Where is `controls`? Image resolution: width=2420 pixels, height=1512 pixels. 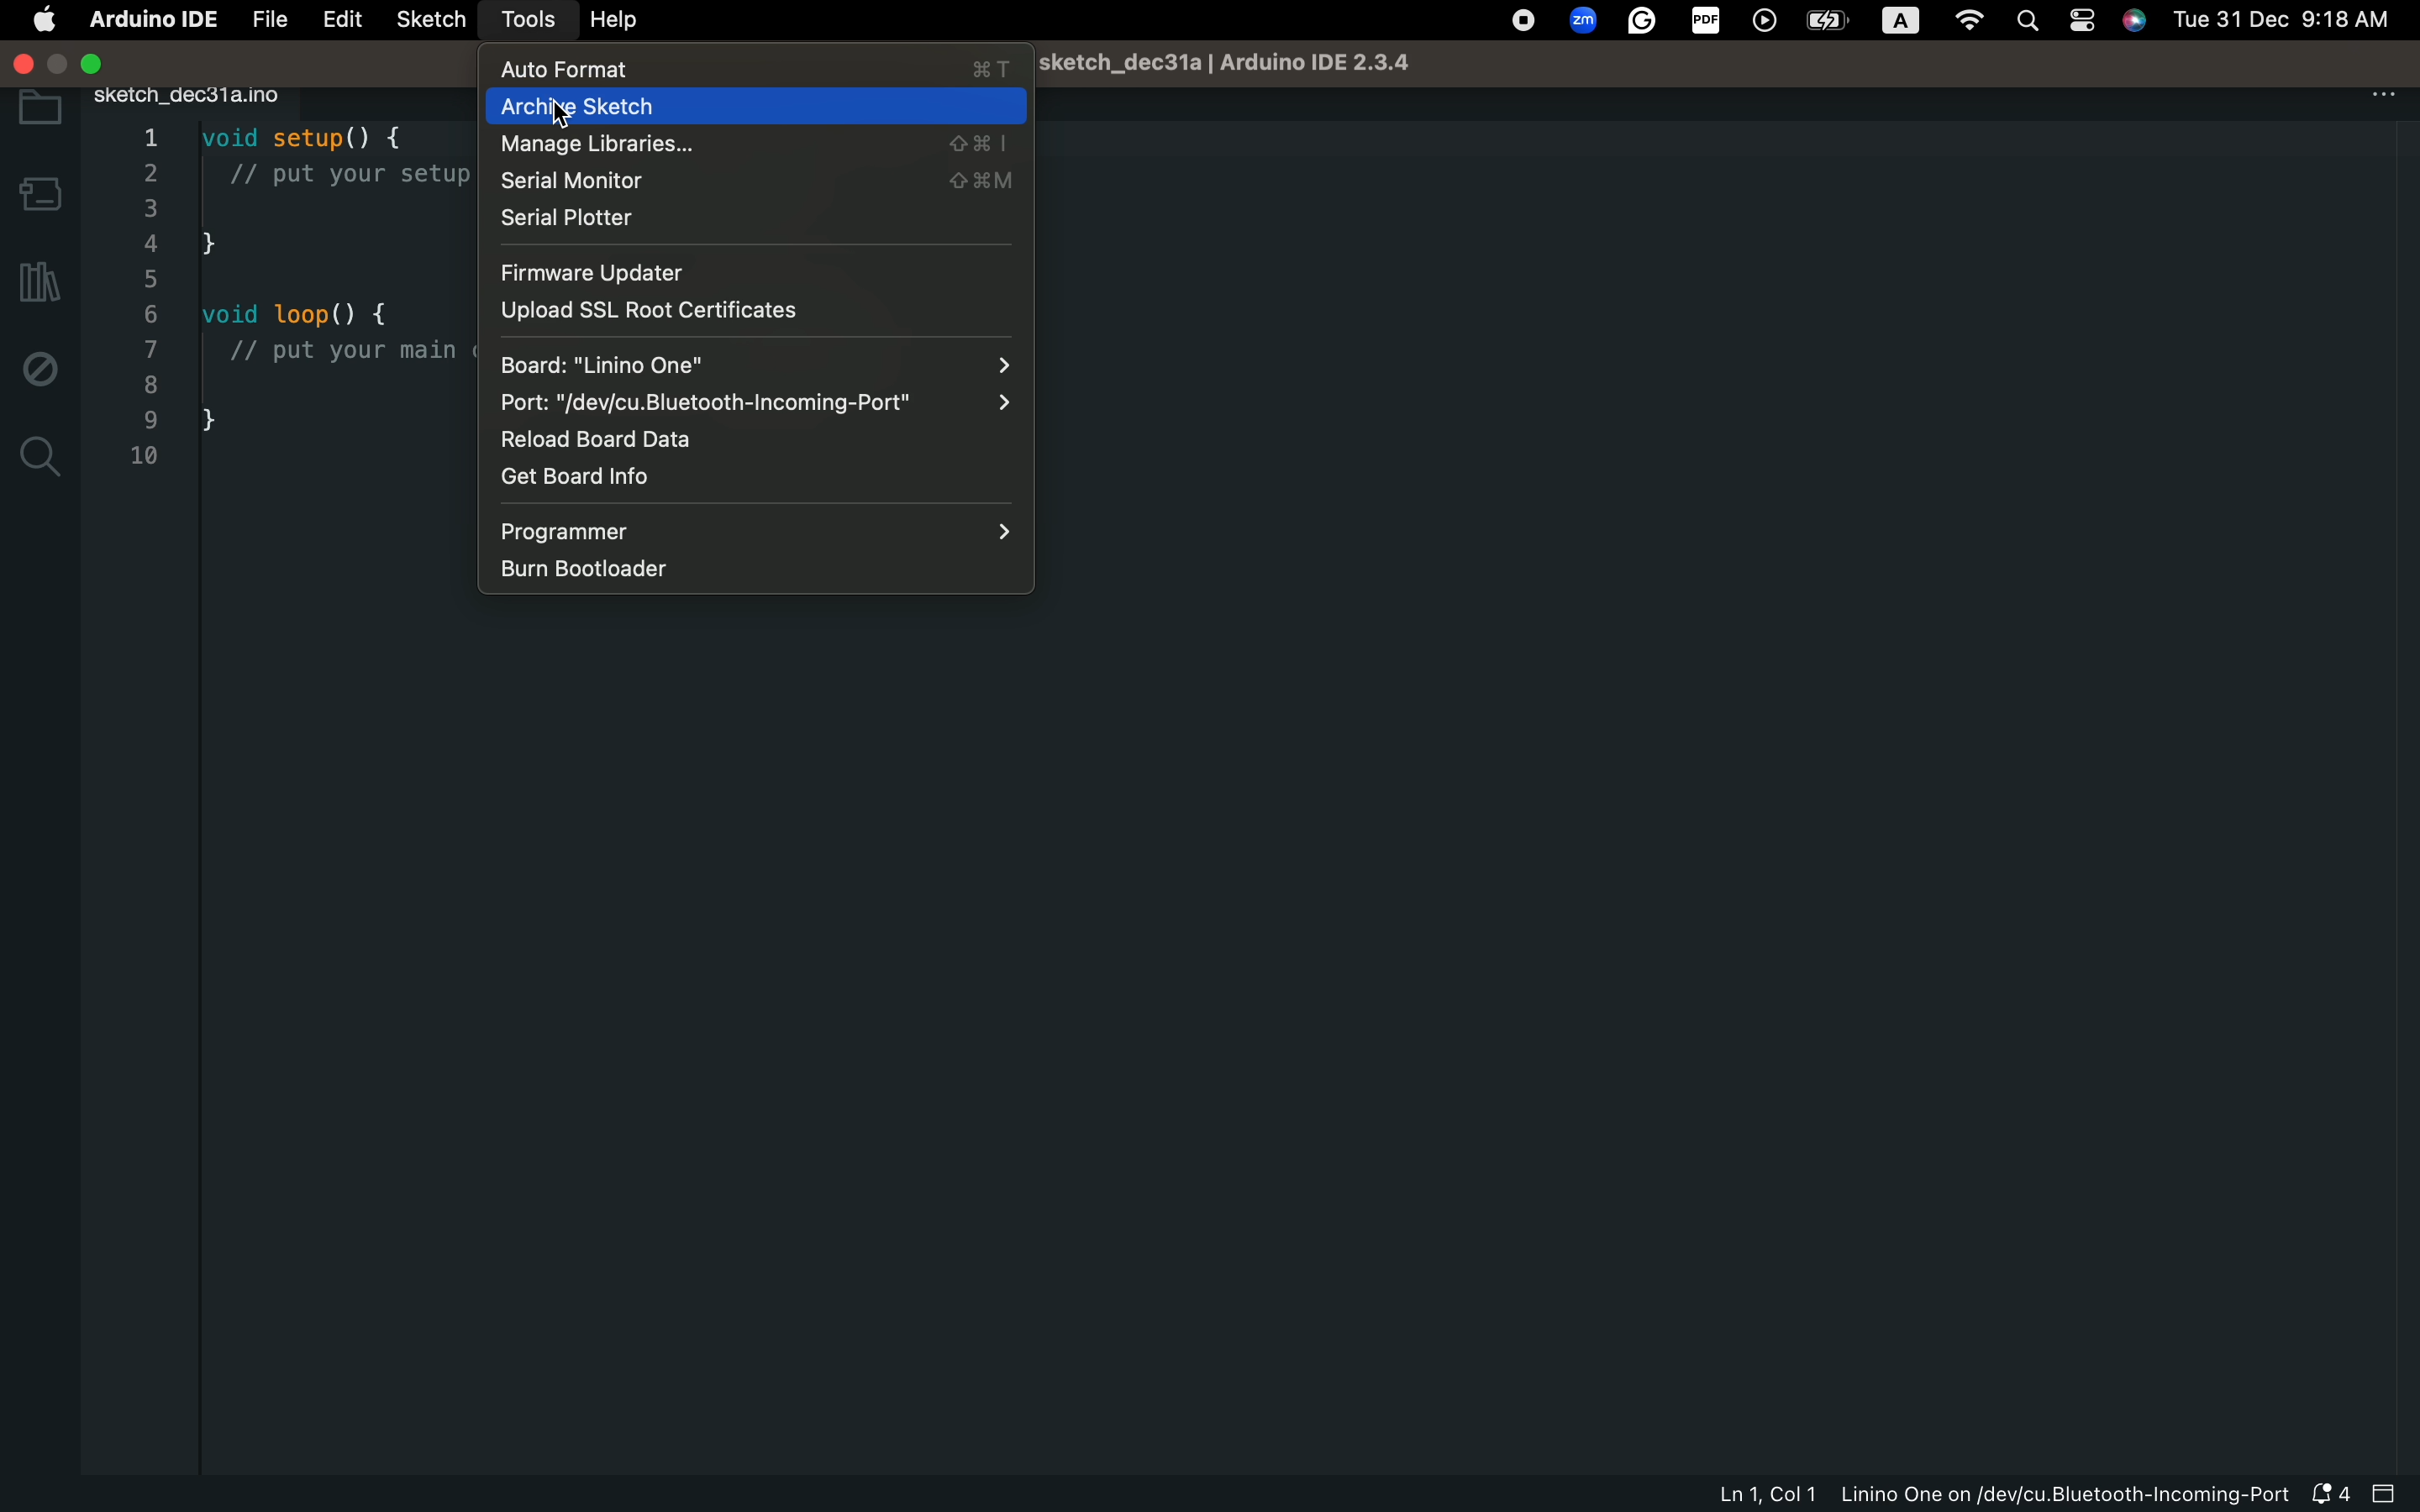
controls is located at coordinates (2082, 24).